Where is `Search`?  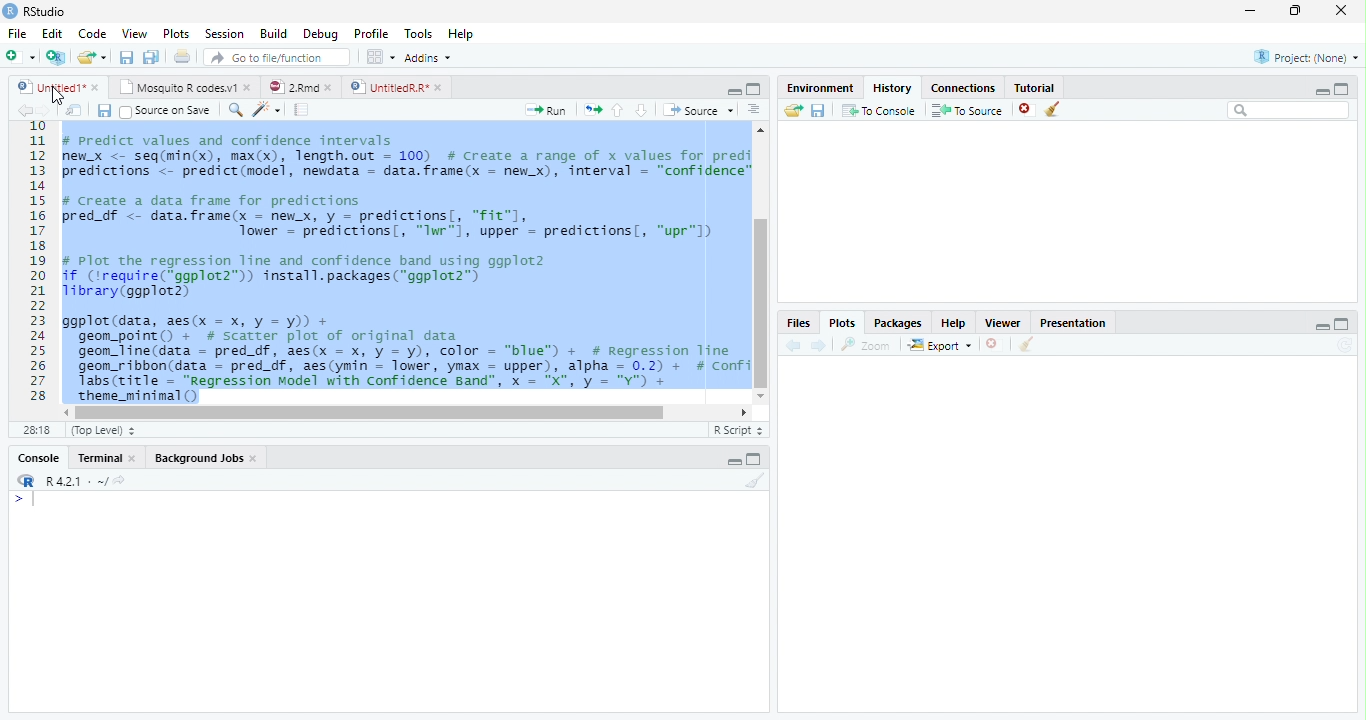
Search is located at coordinates (1291, 110).